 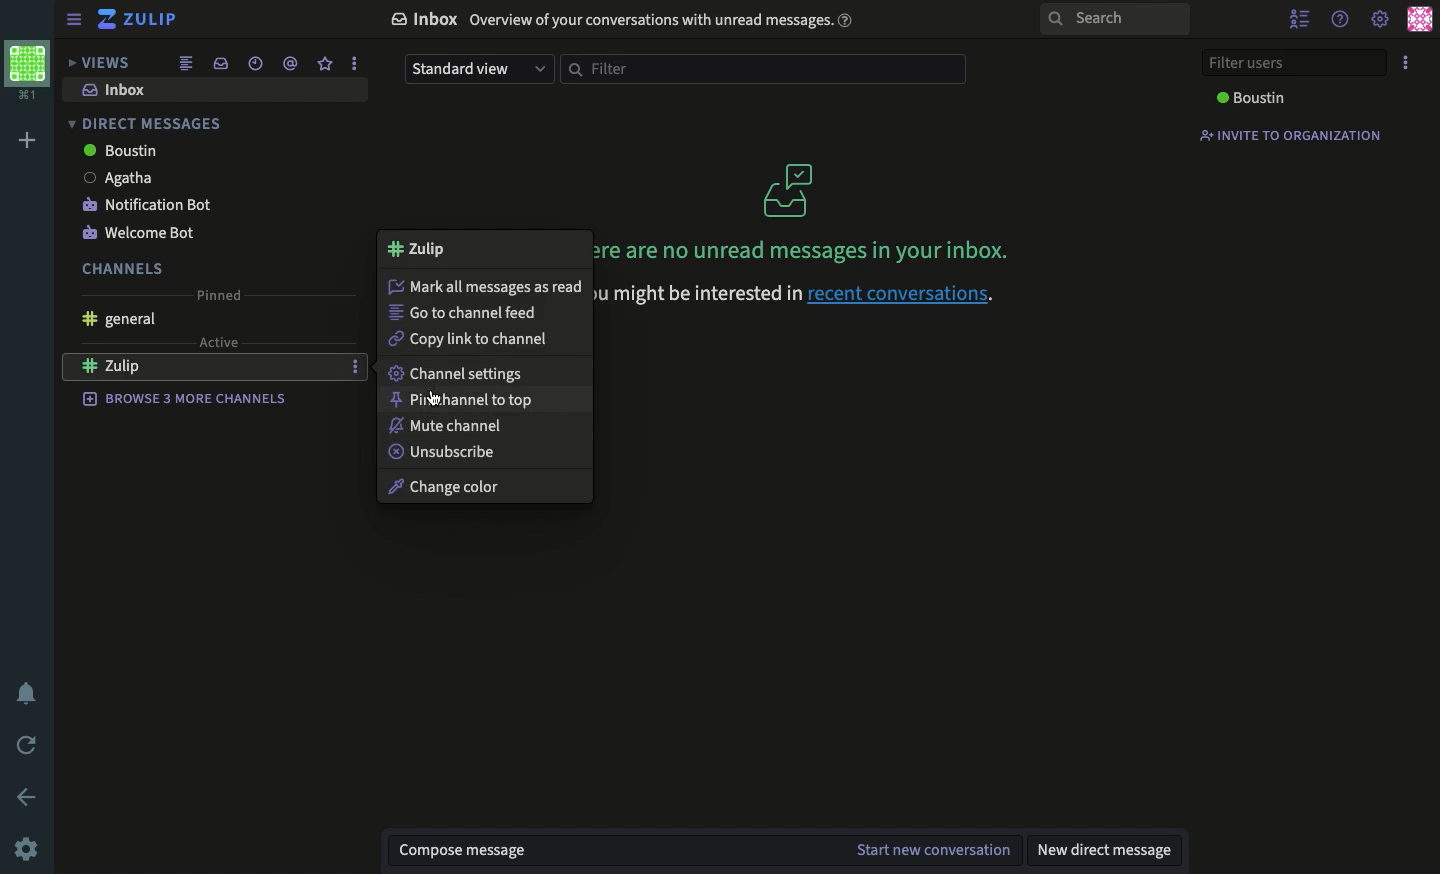 What do you see at coordinates (1254, 98) in the screenshot?
I see `Boustin` at bounding box center [1254, 98].